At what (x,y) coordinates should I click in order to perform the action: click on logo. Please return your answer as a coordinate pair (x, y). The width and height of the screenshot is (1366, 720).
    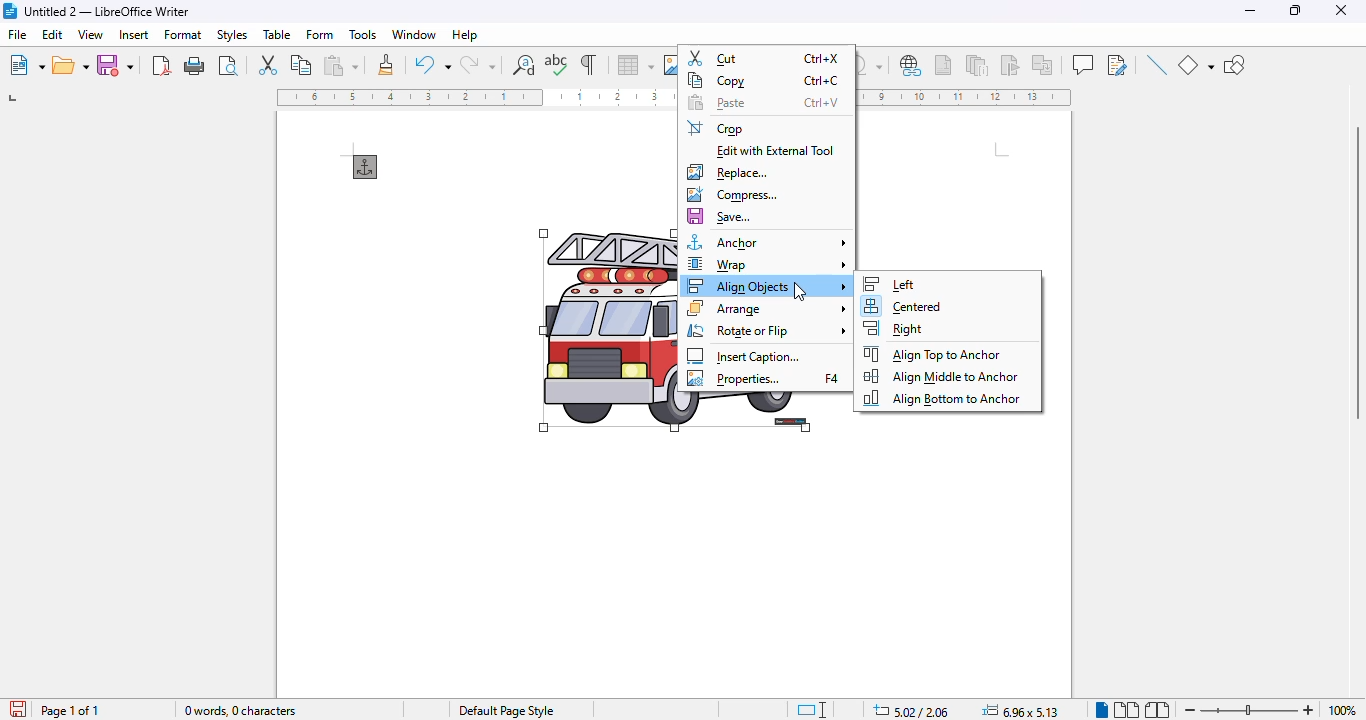
    Looking at the image, I should click on (10, 11).